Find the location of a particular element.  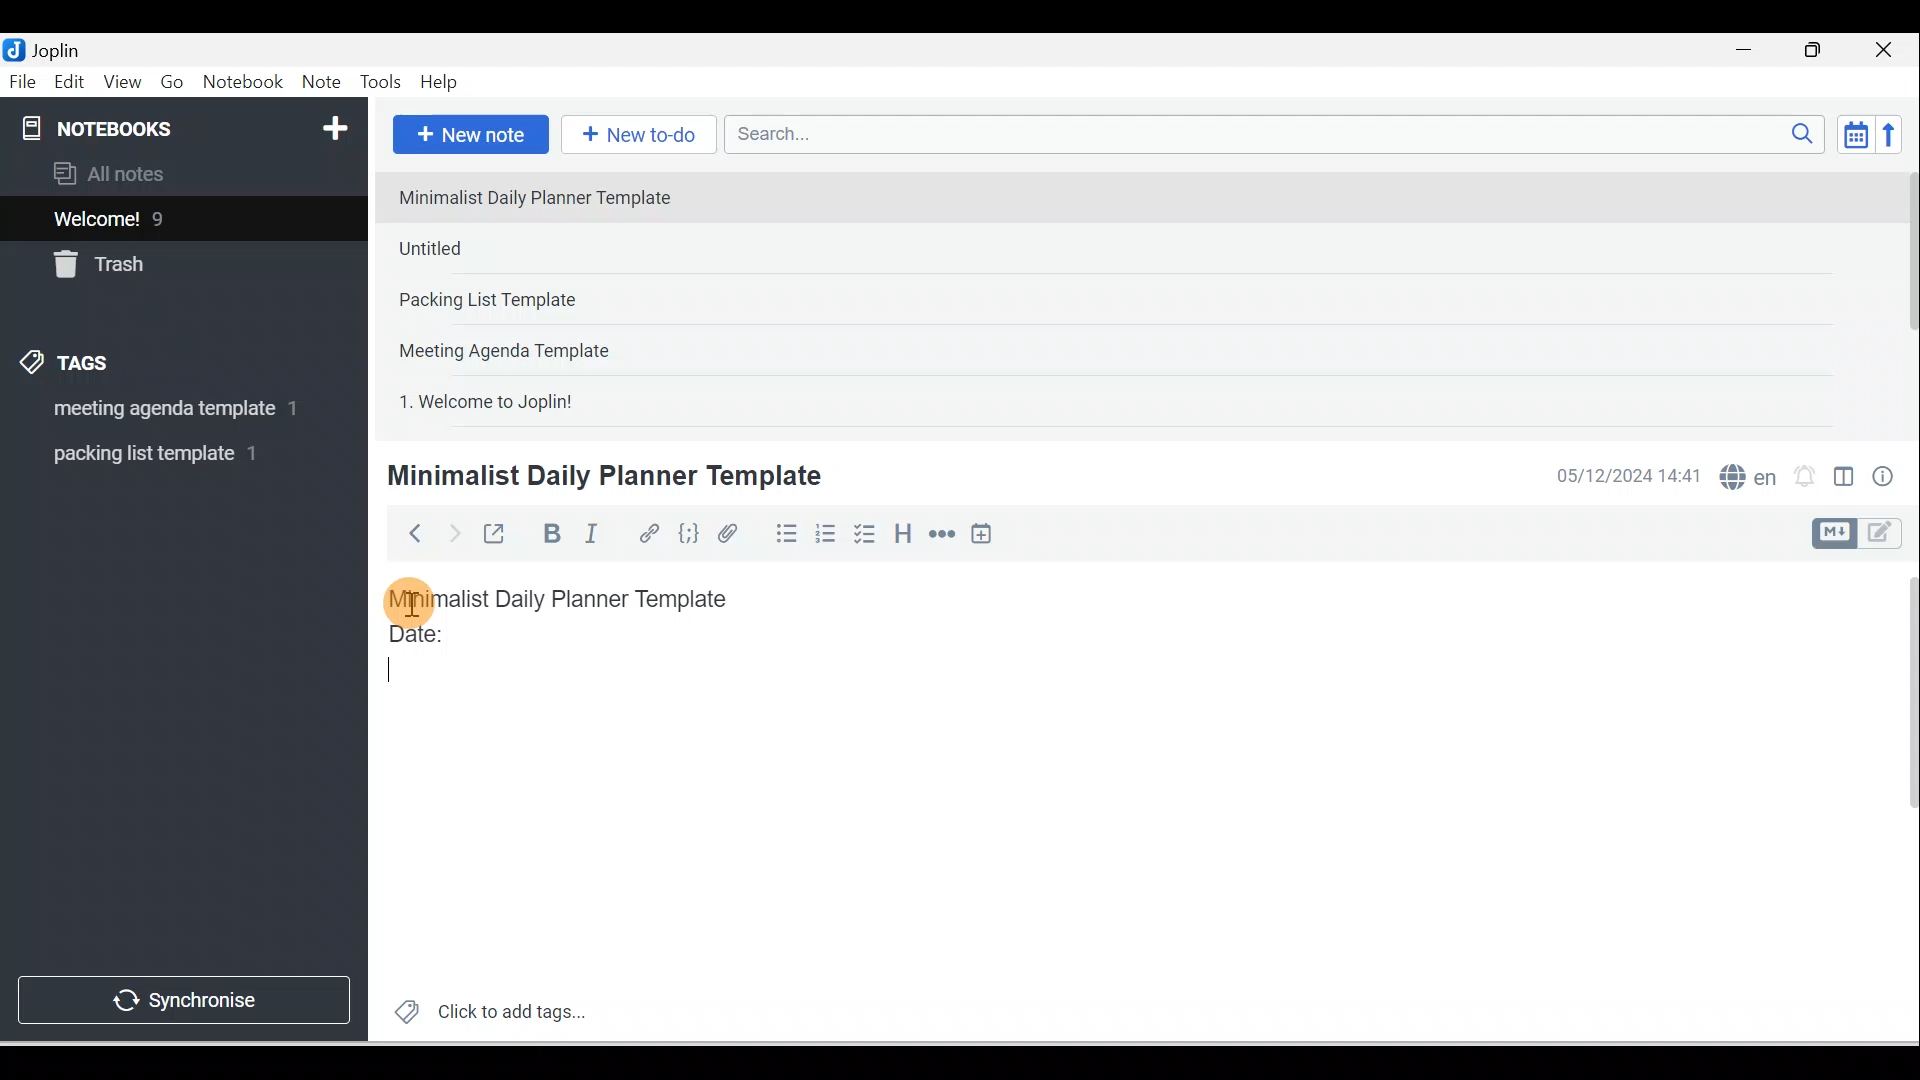

Tags is located at coordinates (71, 366).